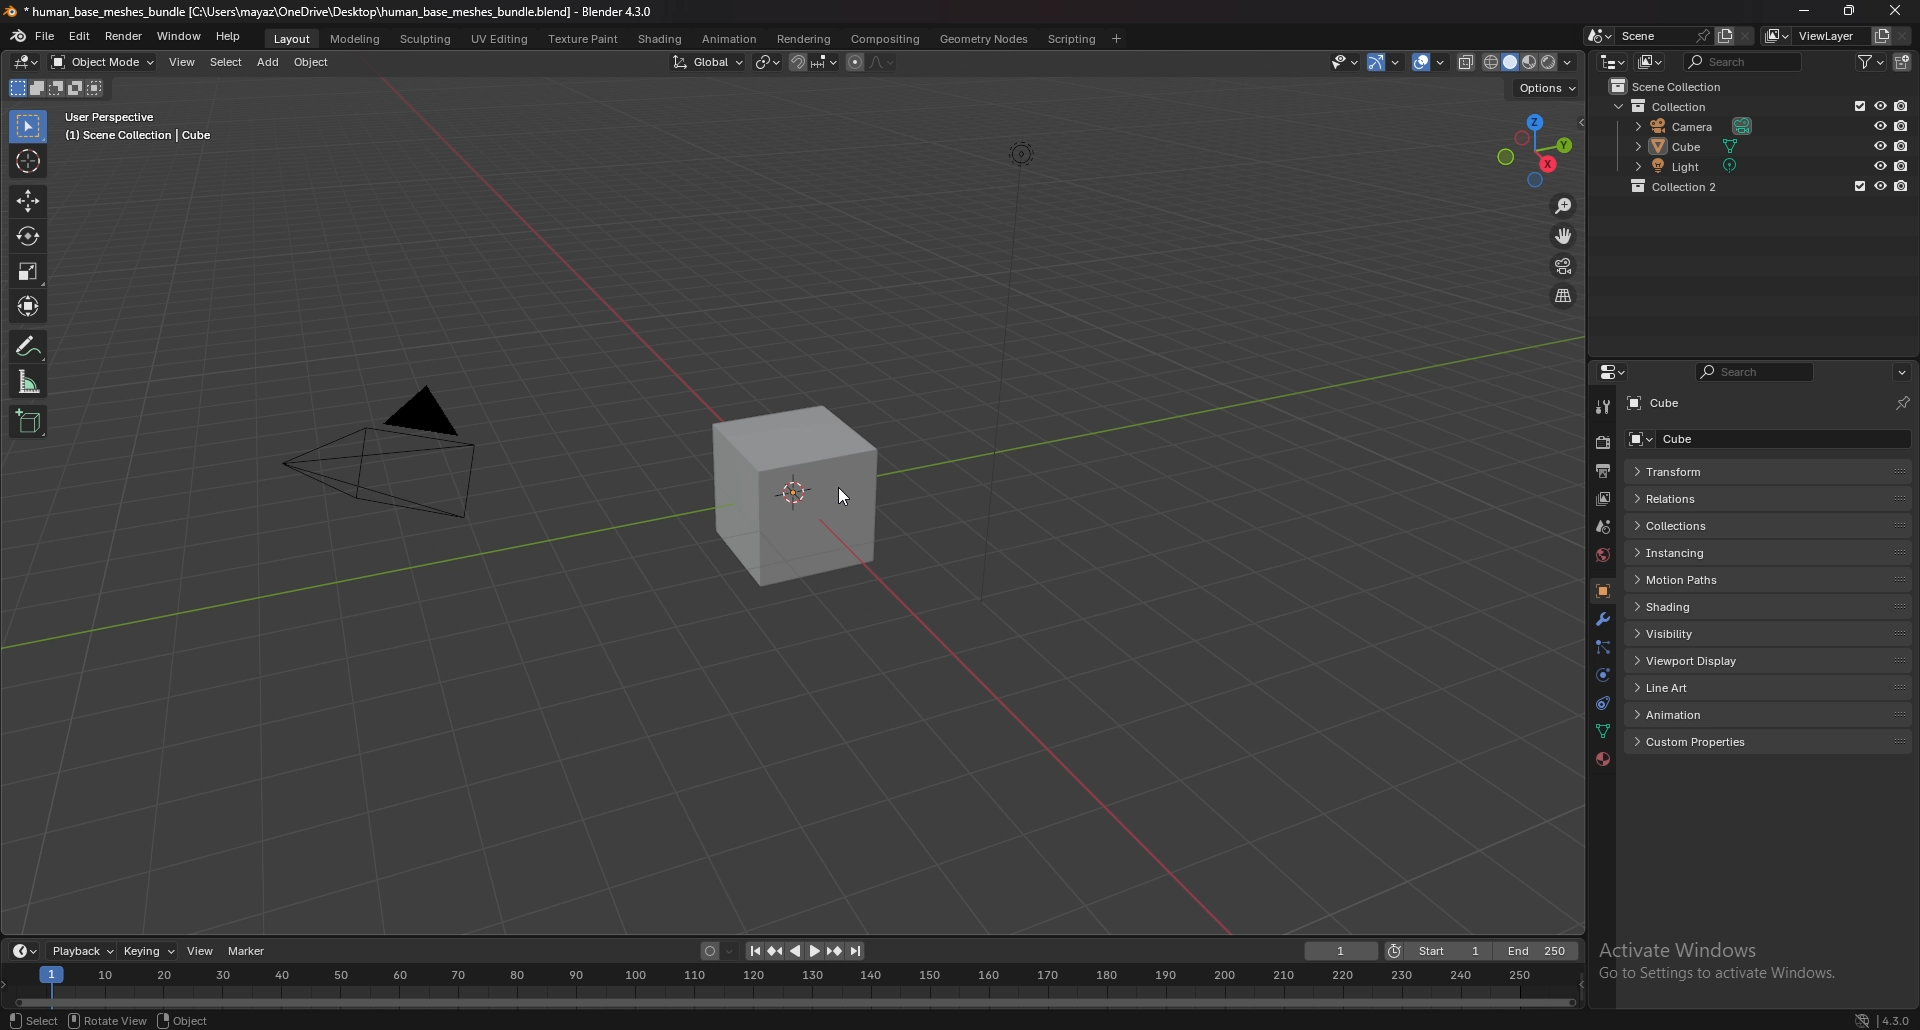 The image size is (1920, 1030). I want to click on cube, so click(1701, 438).